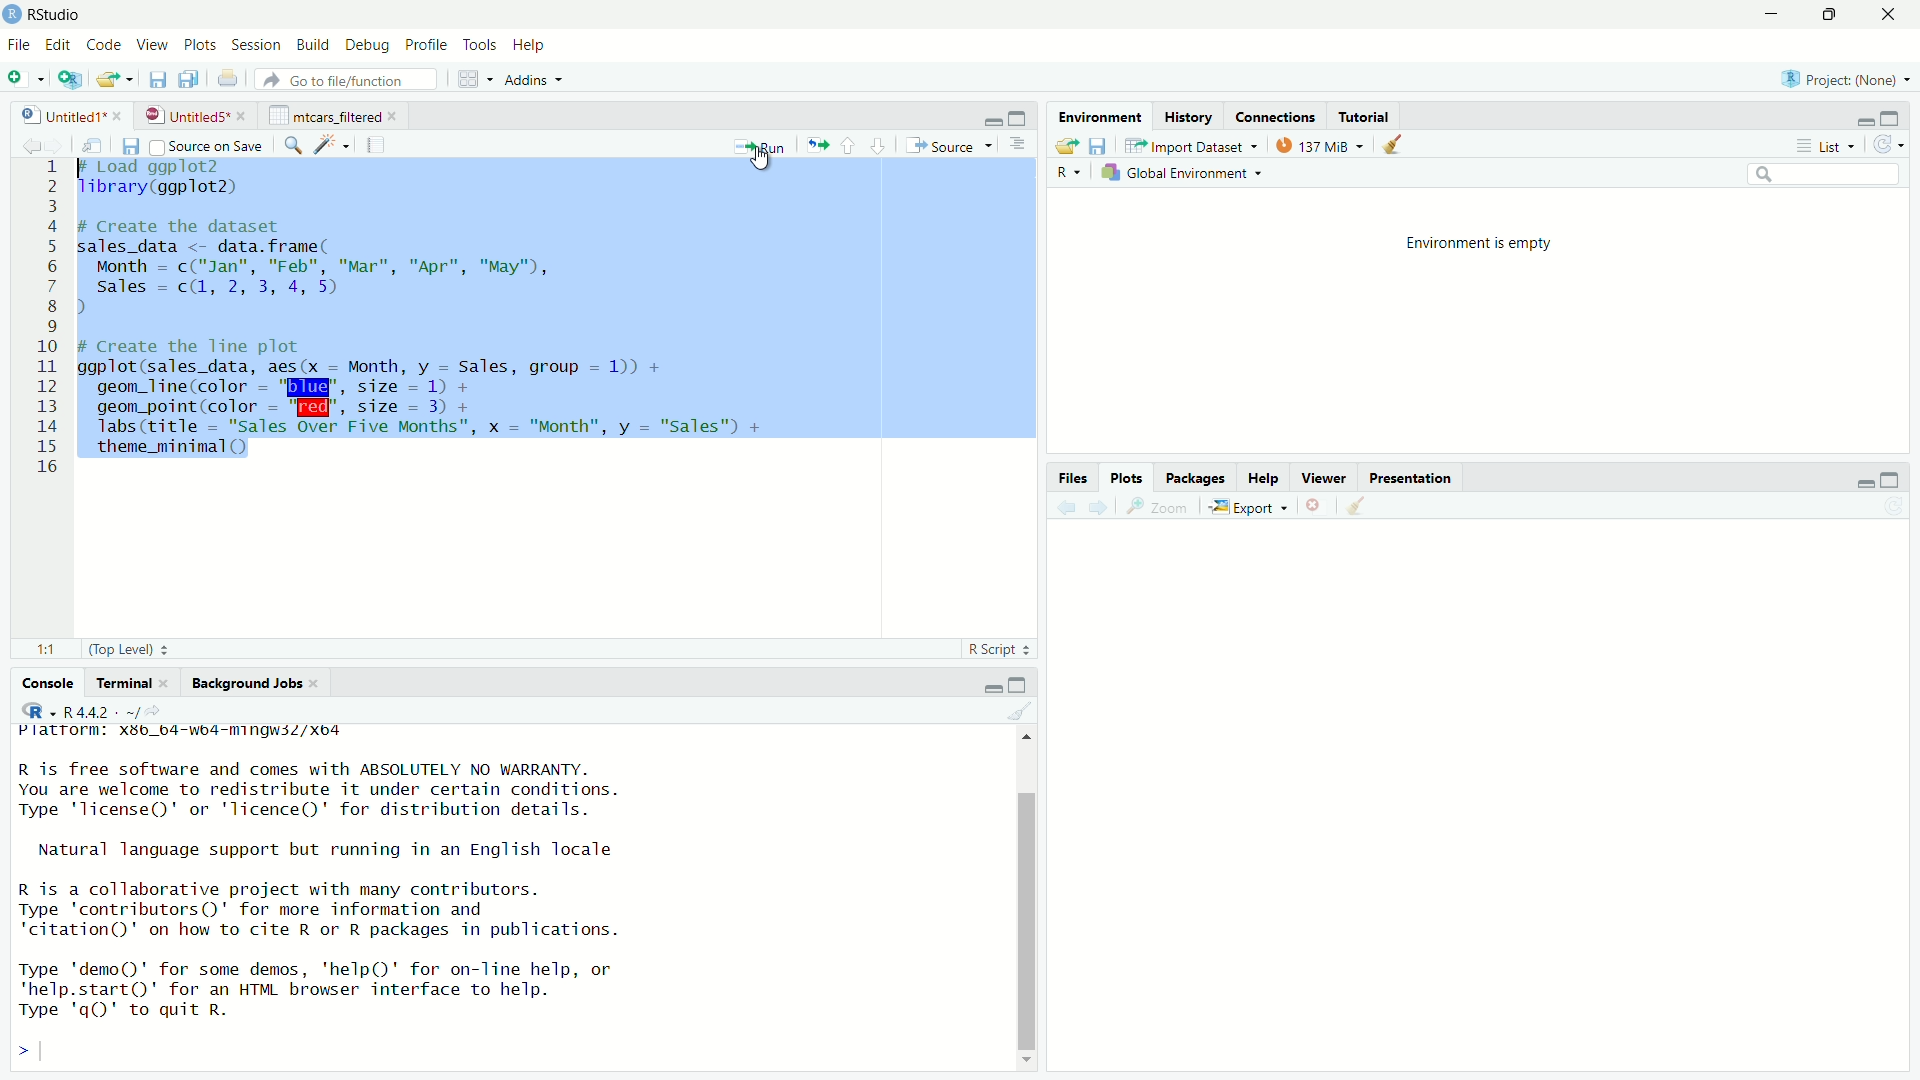 The image size is (1920, 1080). I want to click on close, so click(1892, 14).